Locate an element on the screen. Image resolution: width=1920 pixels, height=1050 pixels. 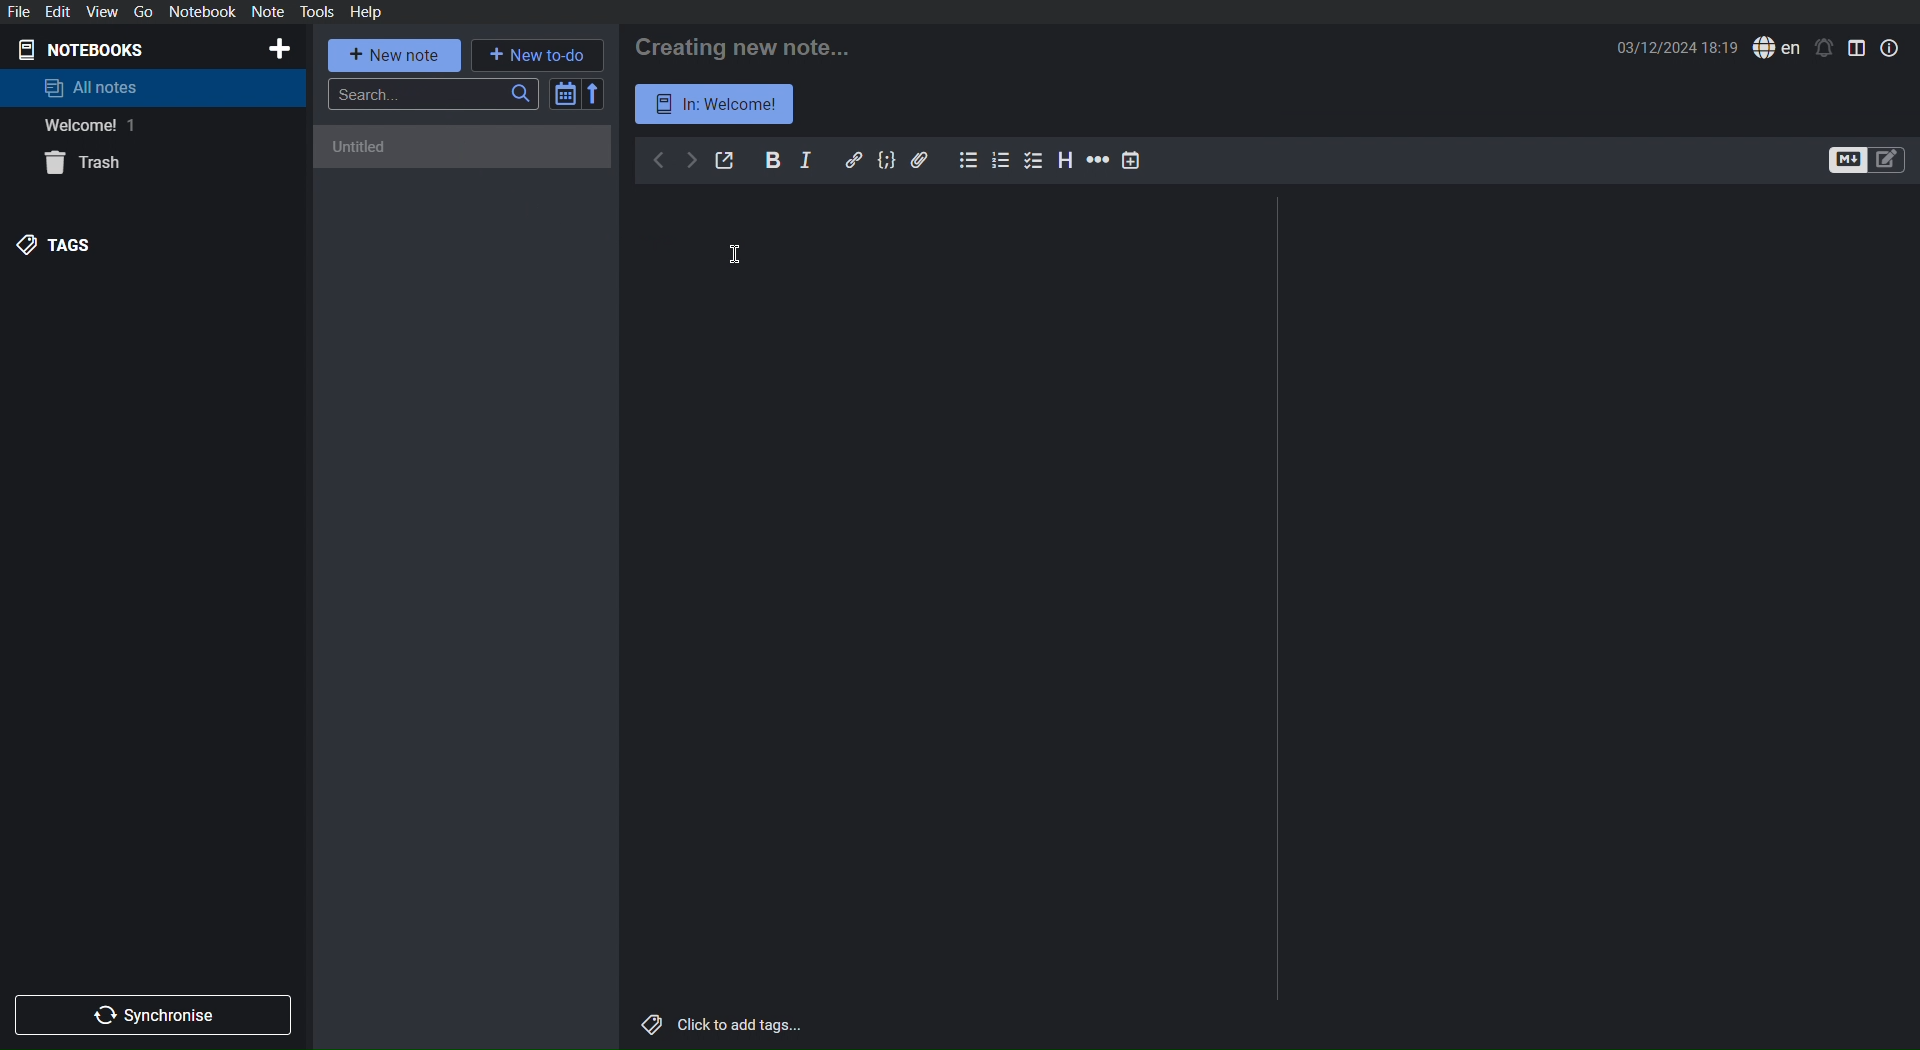
Toggle editors is located at coordinates (1868, 161).